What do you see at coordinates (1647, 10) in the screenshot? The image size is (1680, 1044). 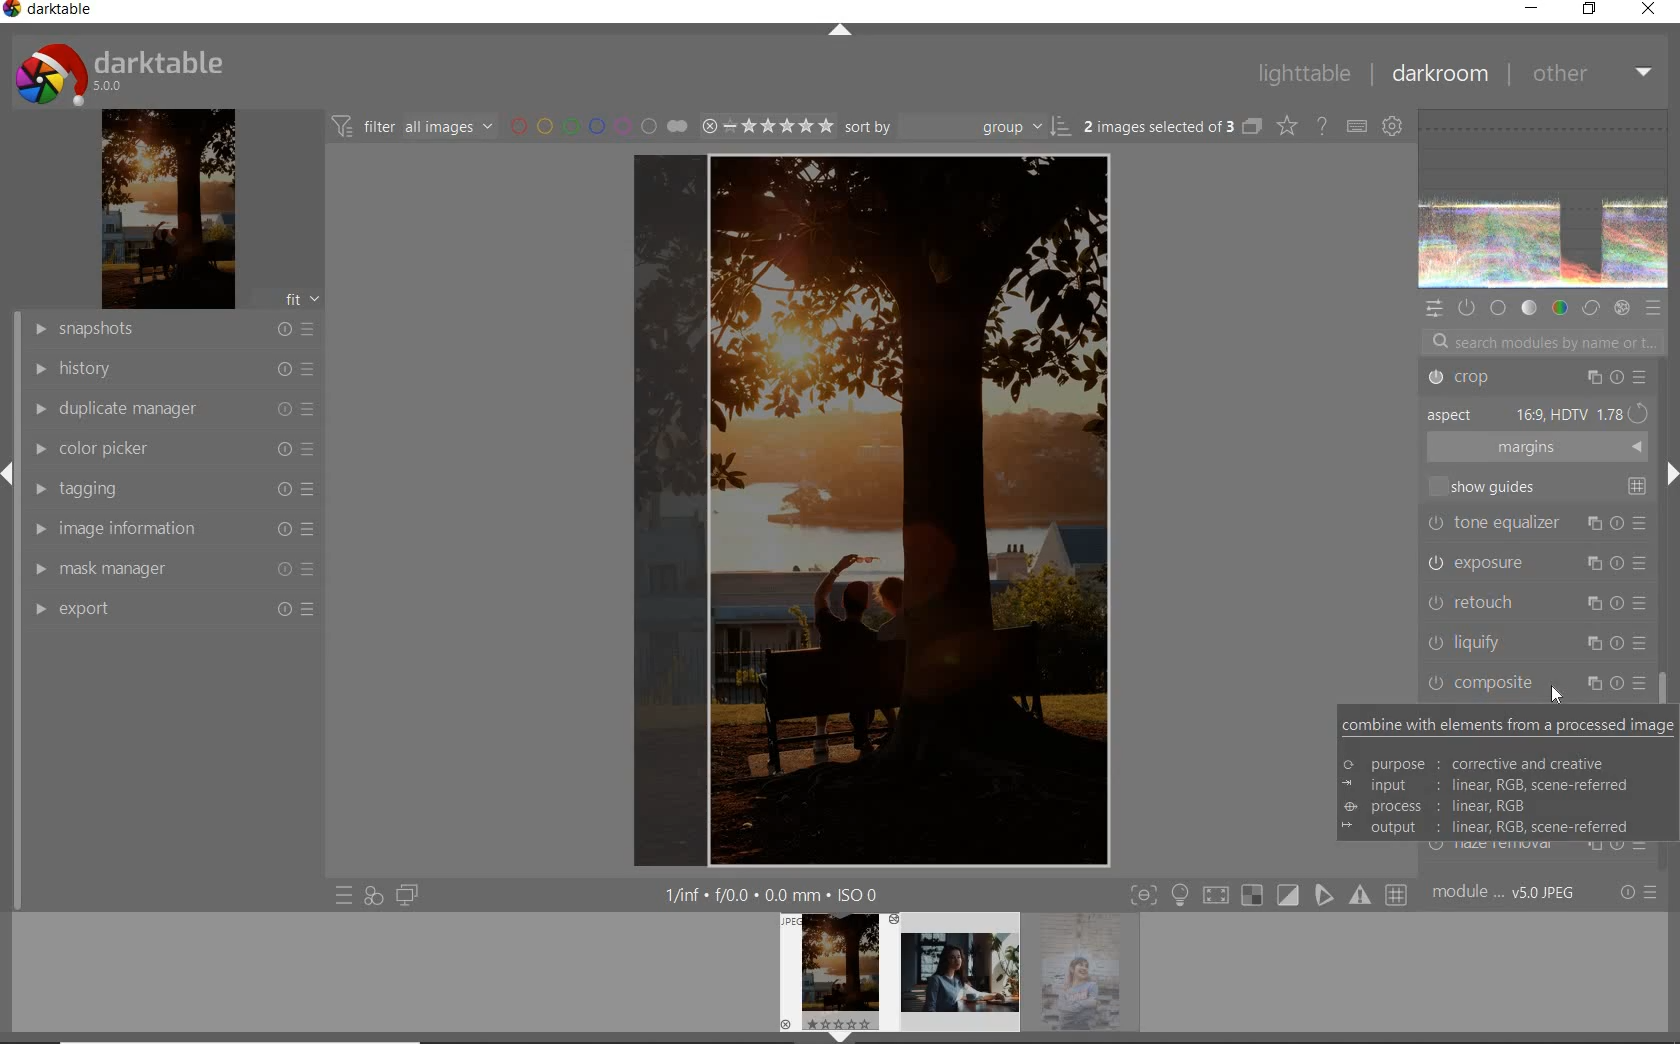 I see `close` at bounding box center [1647, 10].